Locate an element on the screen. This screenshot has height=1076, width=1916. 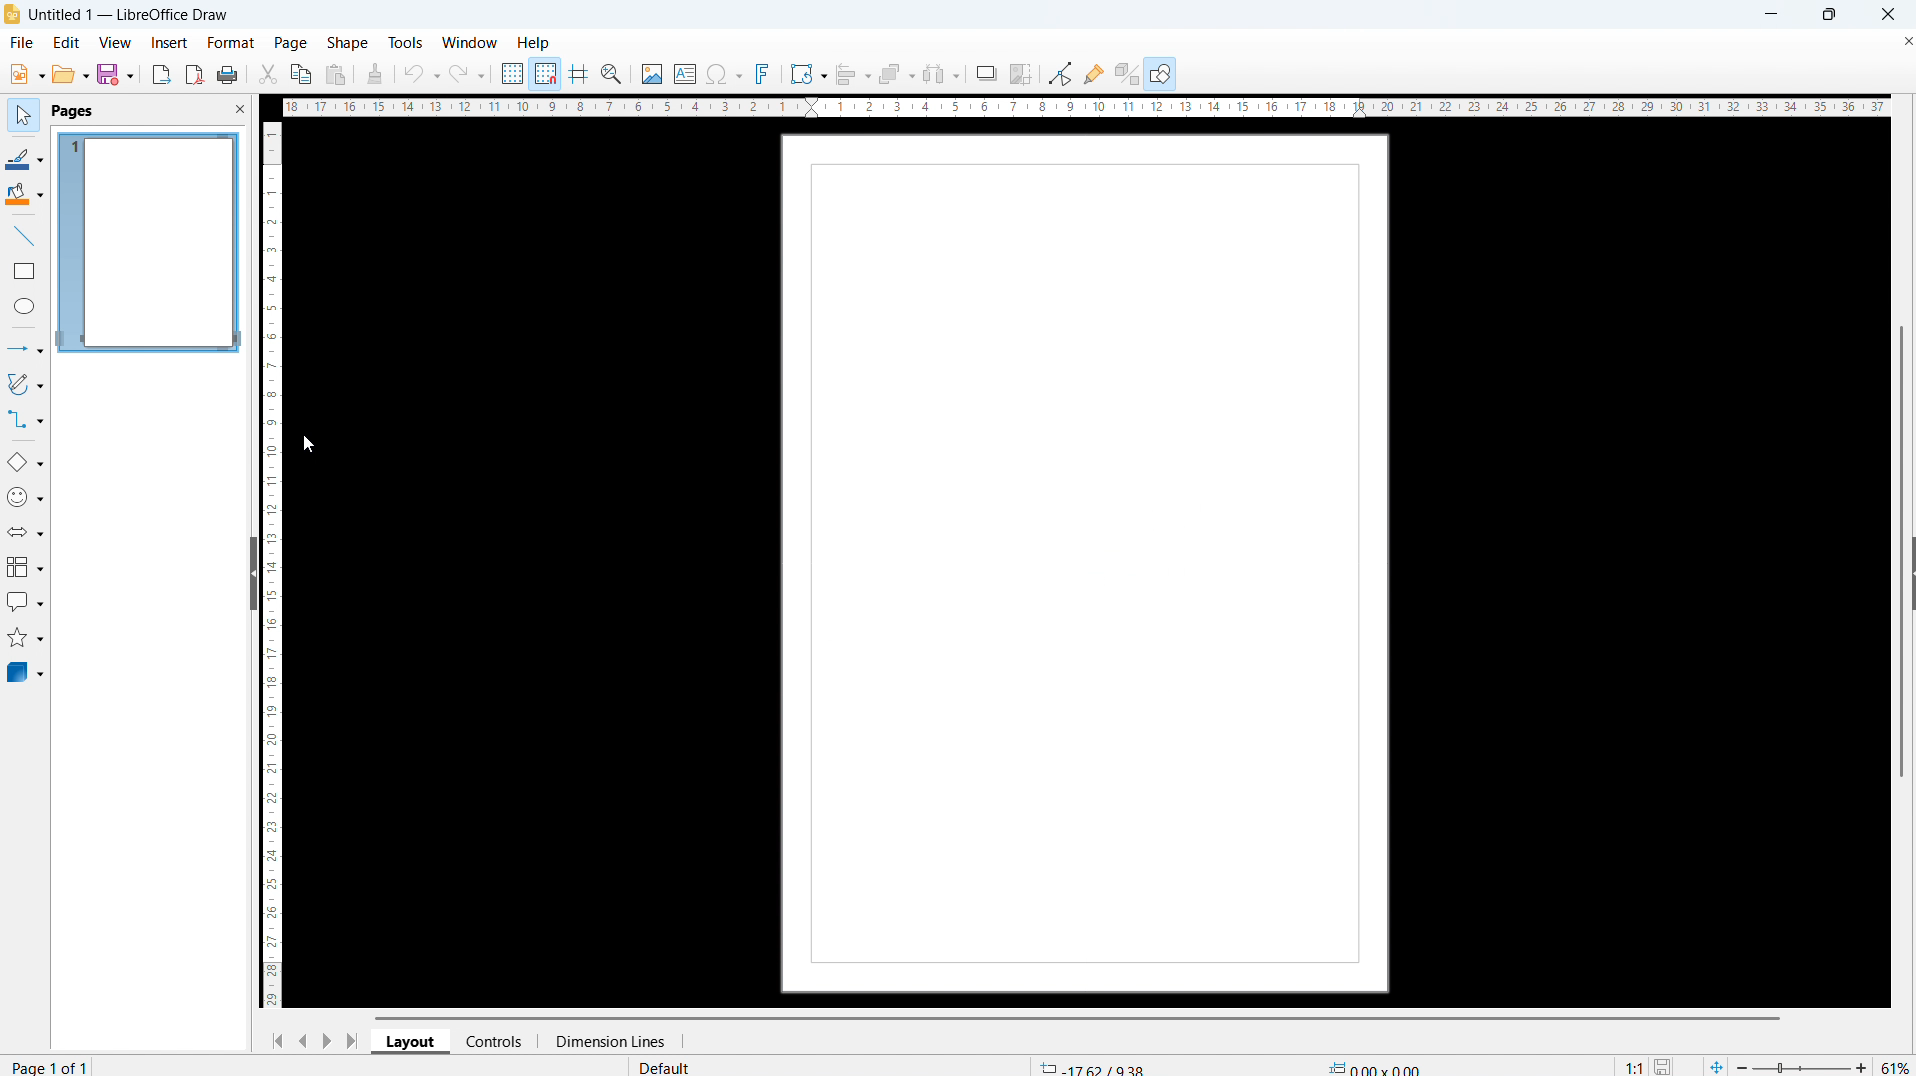
maximize is located at coordinates (1829, 15).